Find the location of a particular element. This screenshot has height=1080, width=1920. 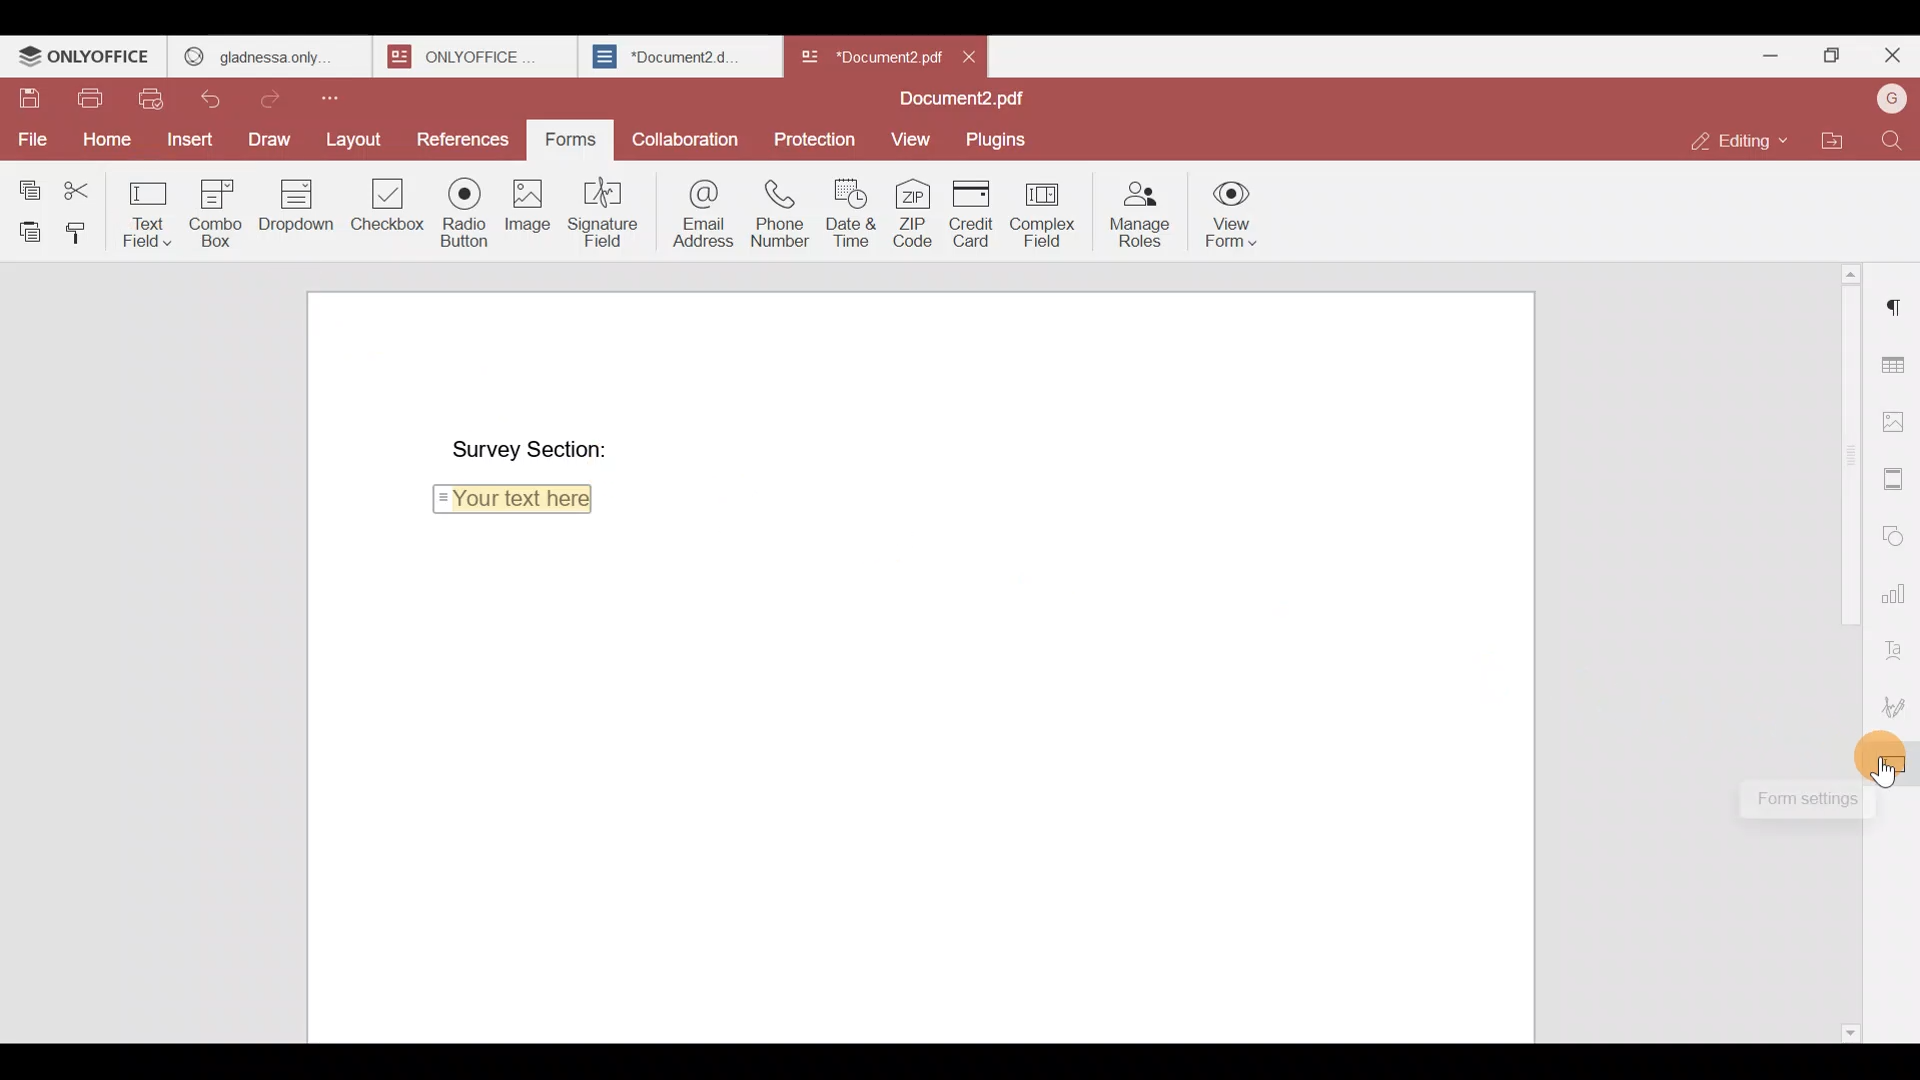

Redo is located at coordinates (277, 96).